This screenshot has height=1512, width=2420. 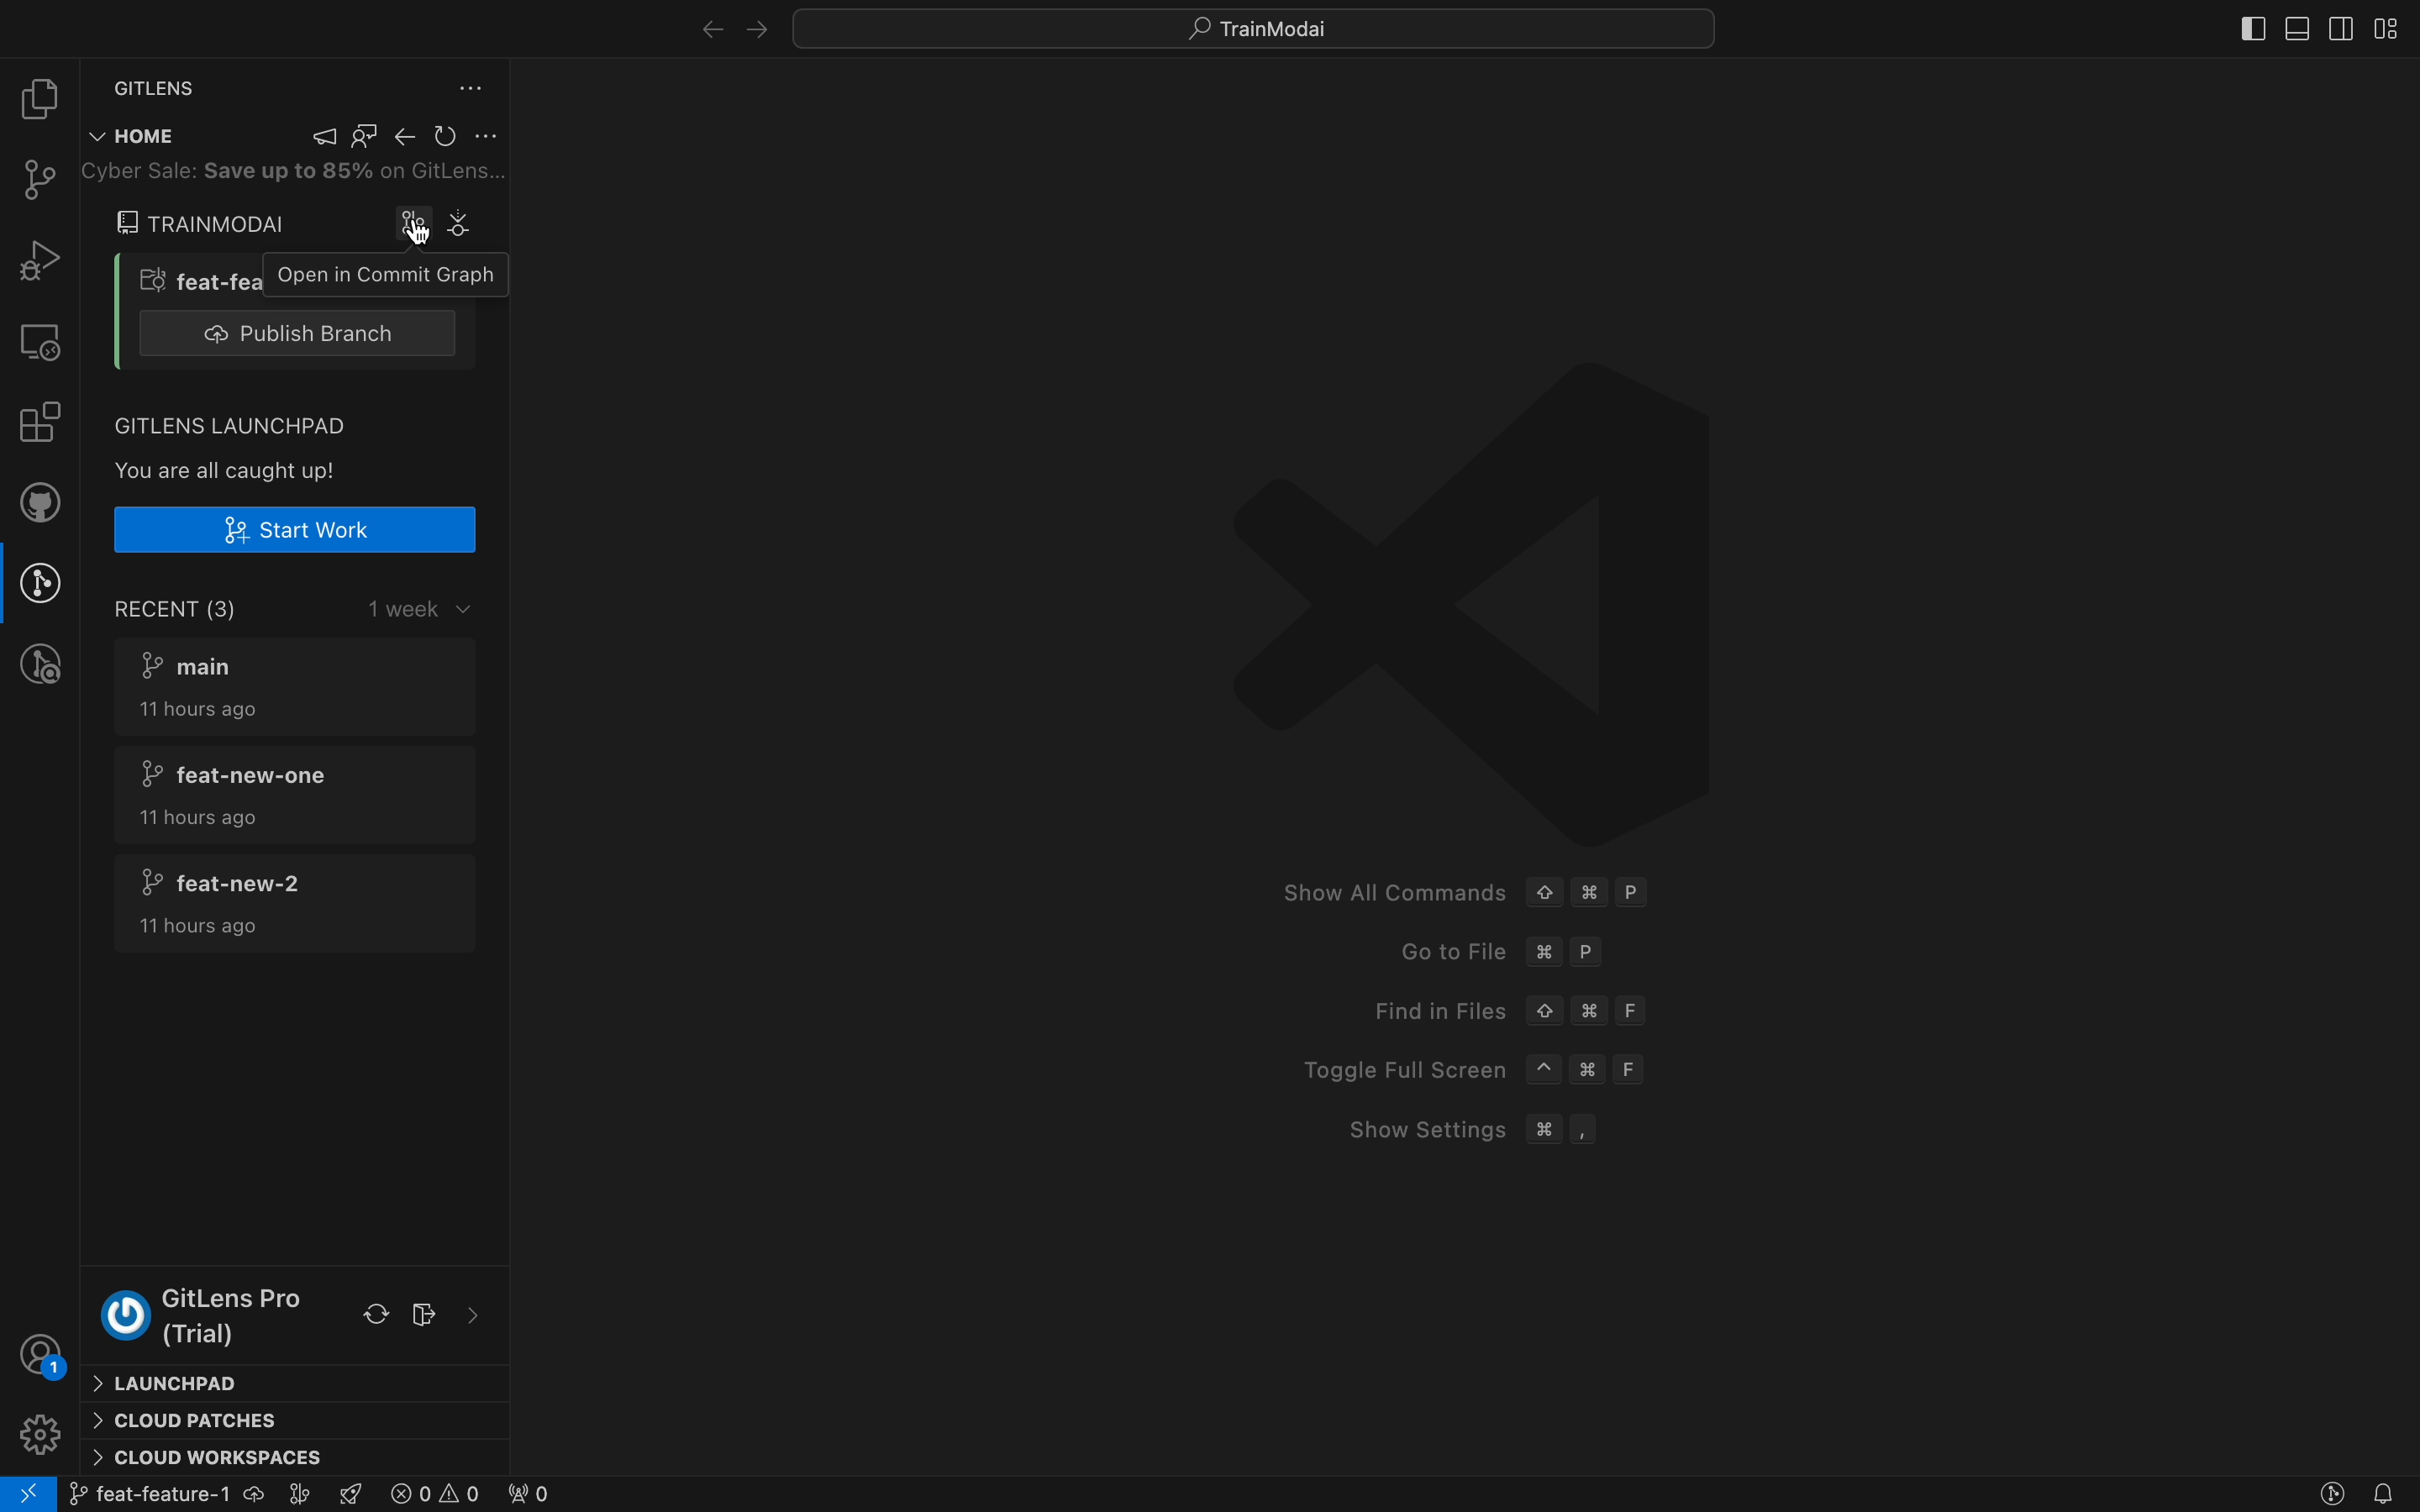 What do you see at coordinates (2395, 28) in the screenshot?
I see `layout` at bounding box center [2395, 28].